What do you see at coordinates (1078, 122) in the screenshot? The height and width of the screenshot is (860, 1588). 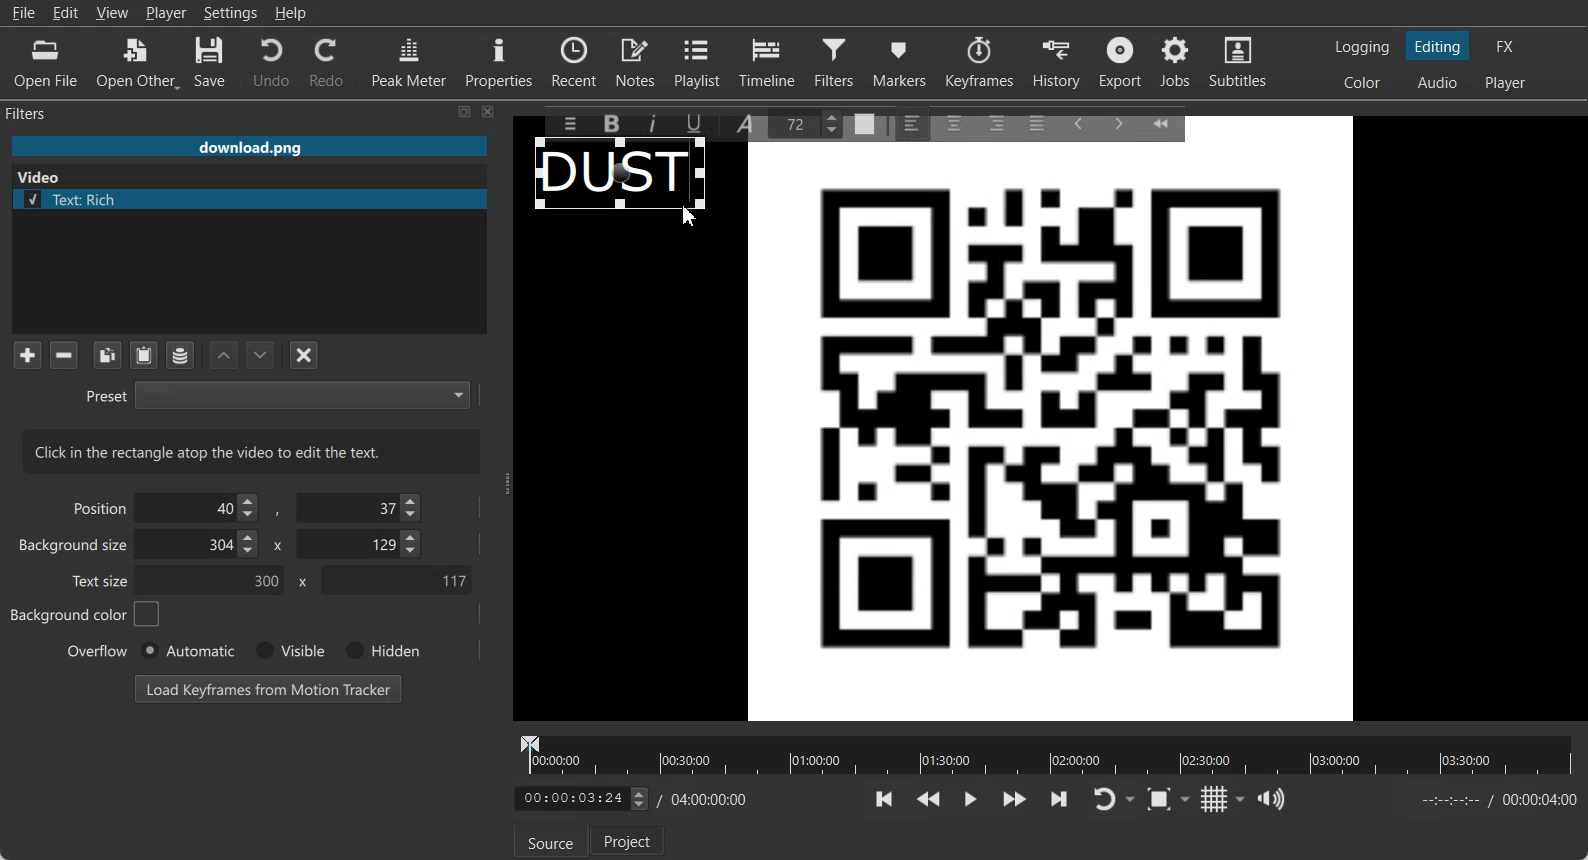 I see `Decrease Indent` at bounding box center [1078, 122].